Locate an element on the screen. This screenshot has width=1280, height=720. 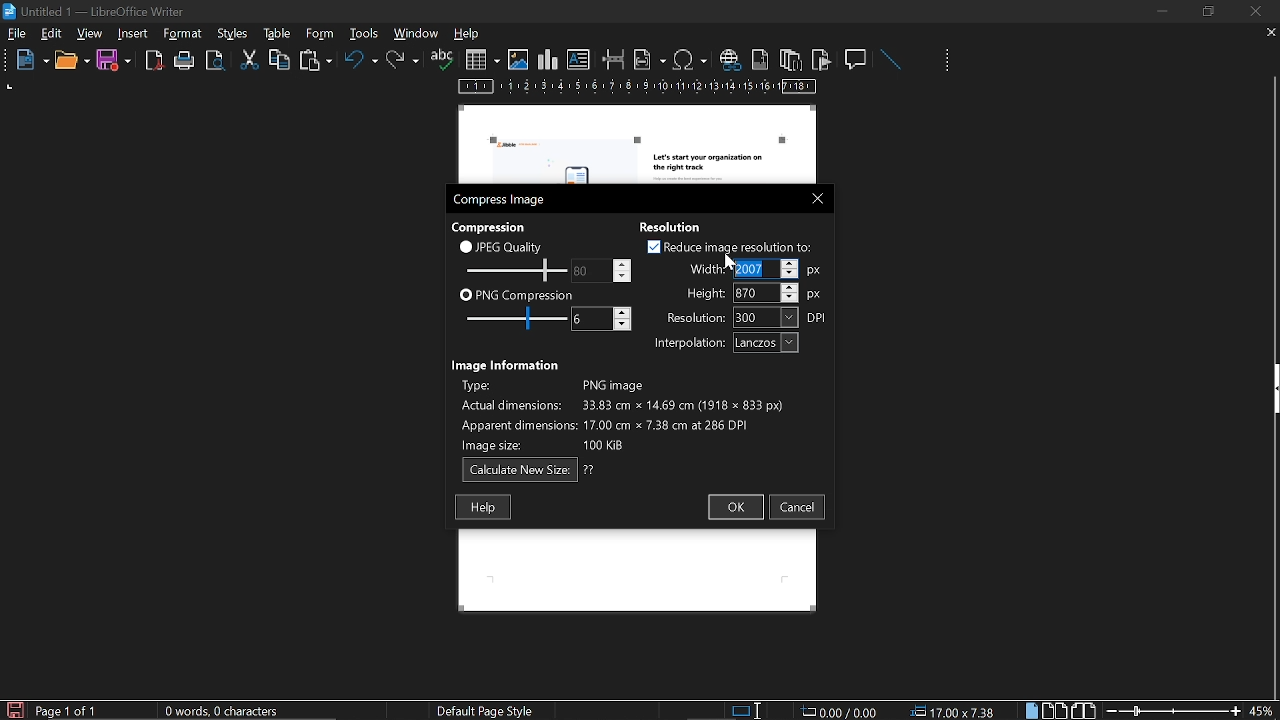
0.00 / 0.00 is located at coordinates (842, 710).